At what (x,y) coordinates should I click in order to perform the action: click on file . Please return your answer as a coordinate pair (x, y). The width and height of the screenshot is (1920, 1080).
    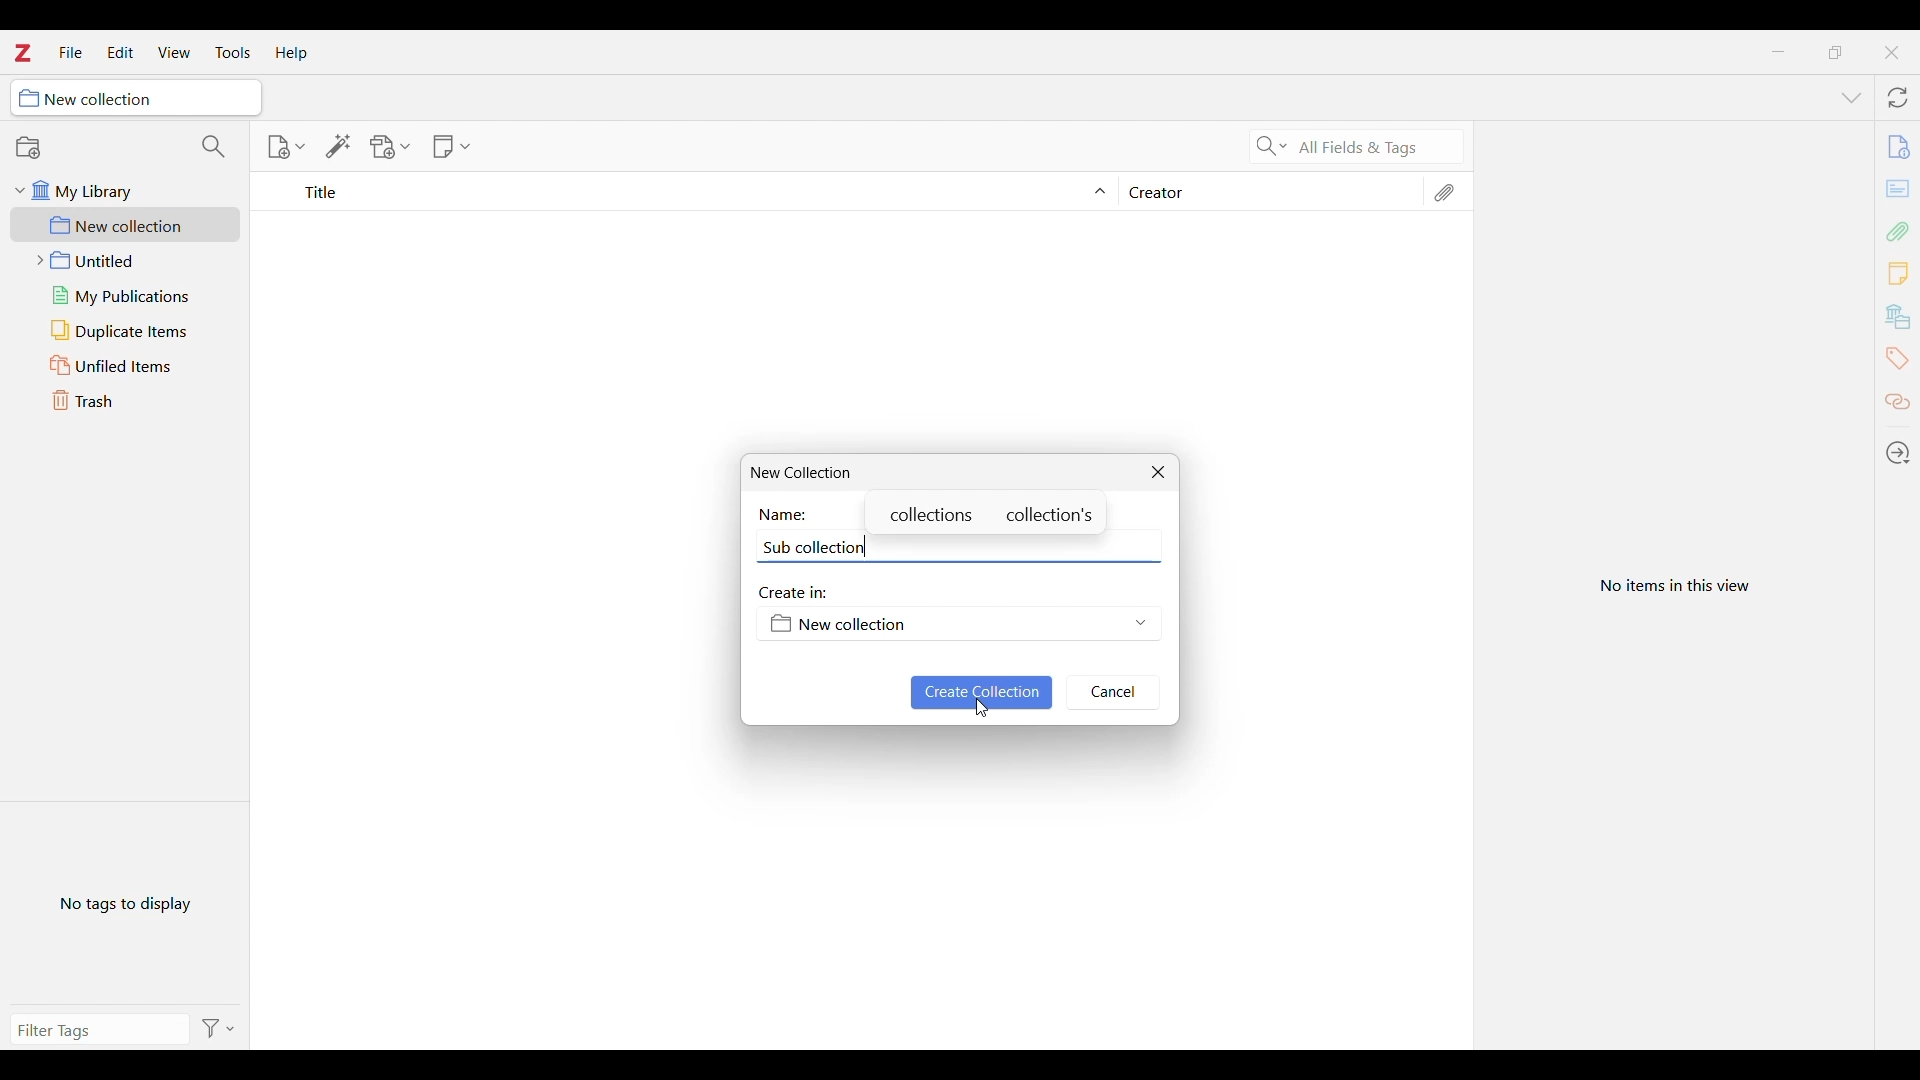
    Looking at the image, I should click on (1896, 143).